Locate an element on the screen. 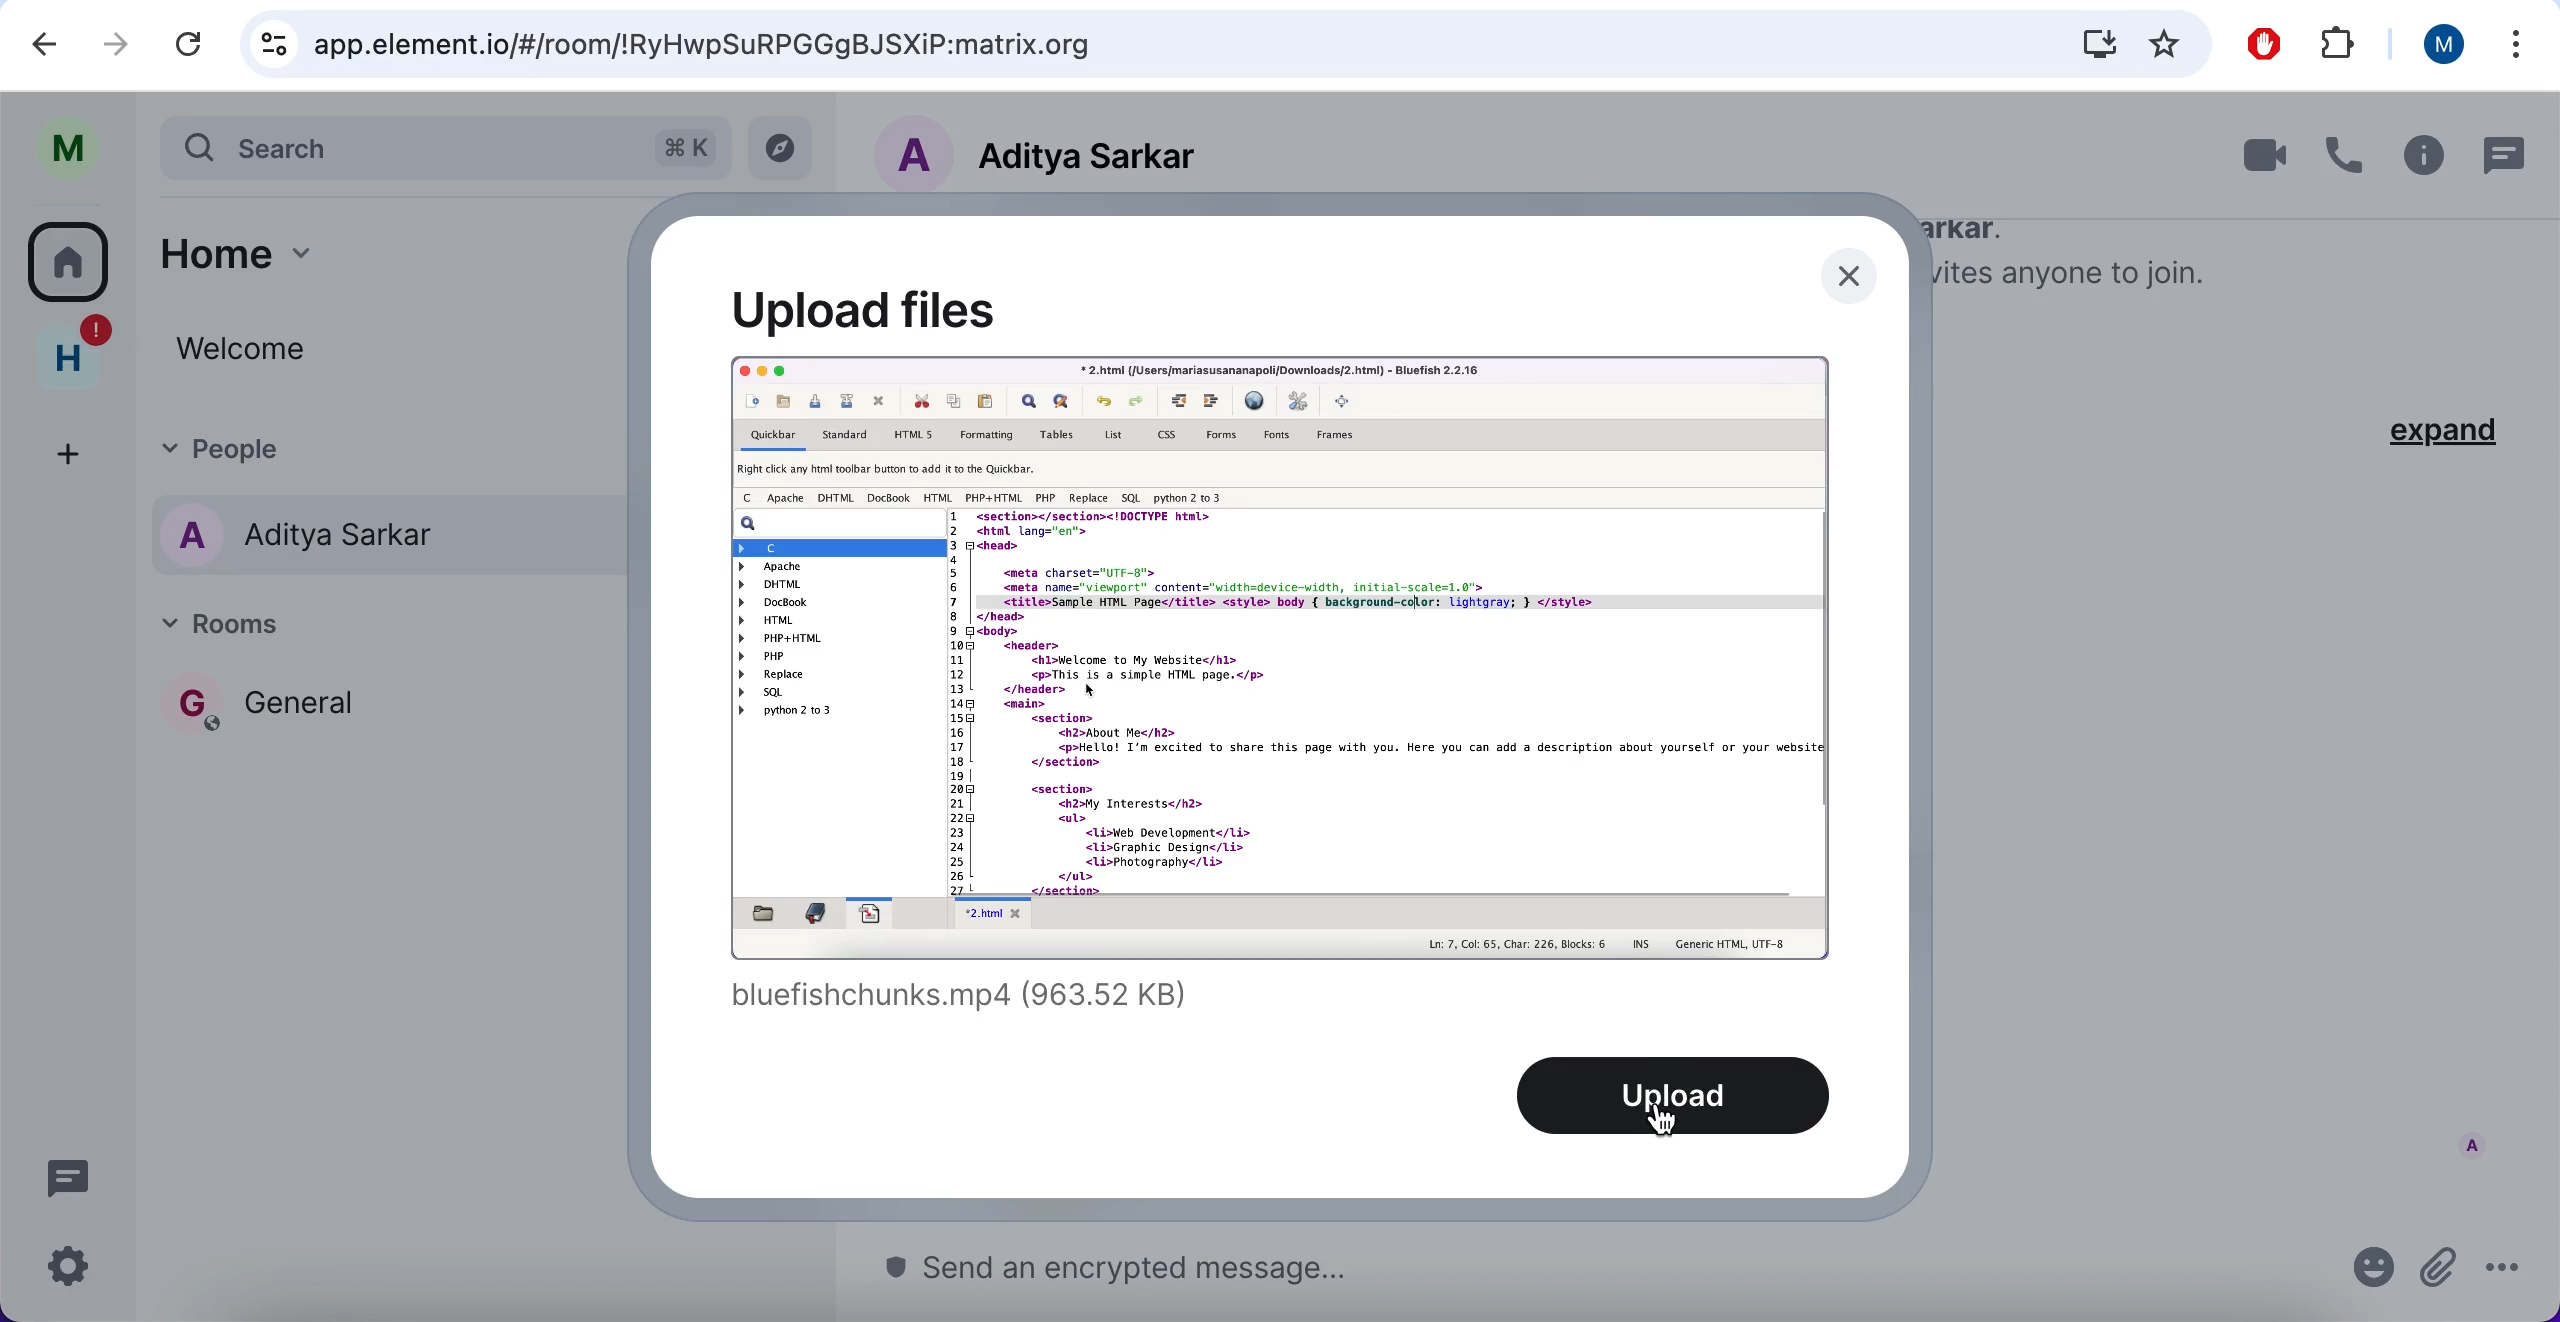 The image size is (2560, 1322). home is located at coordinates (70, 348).